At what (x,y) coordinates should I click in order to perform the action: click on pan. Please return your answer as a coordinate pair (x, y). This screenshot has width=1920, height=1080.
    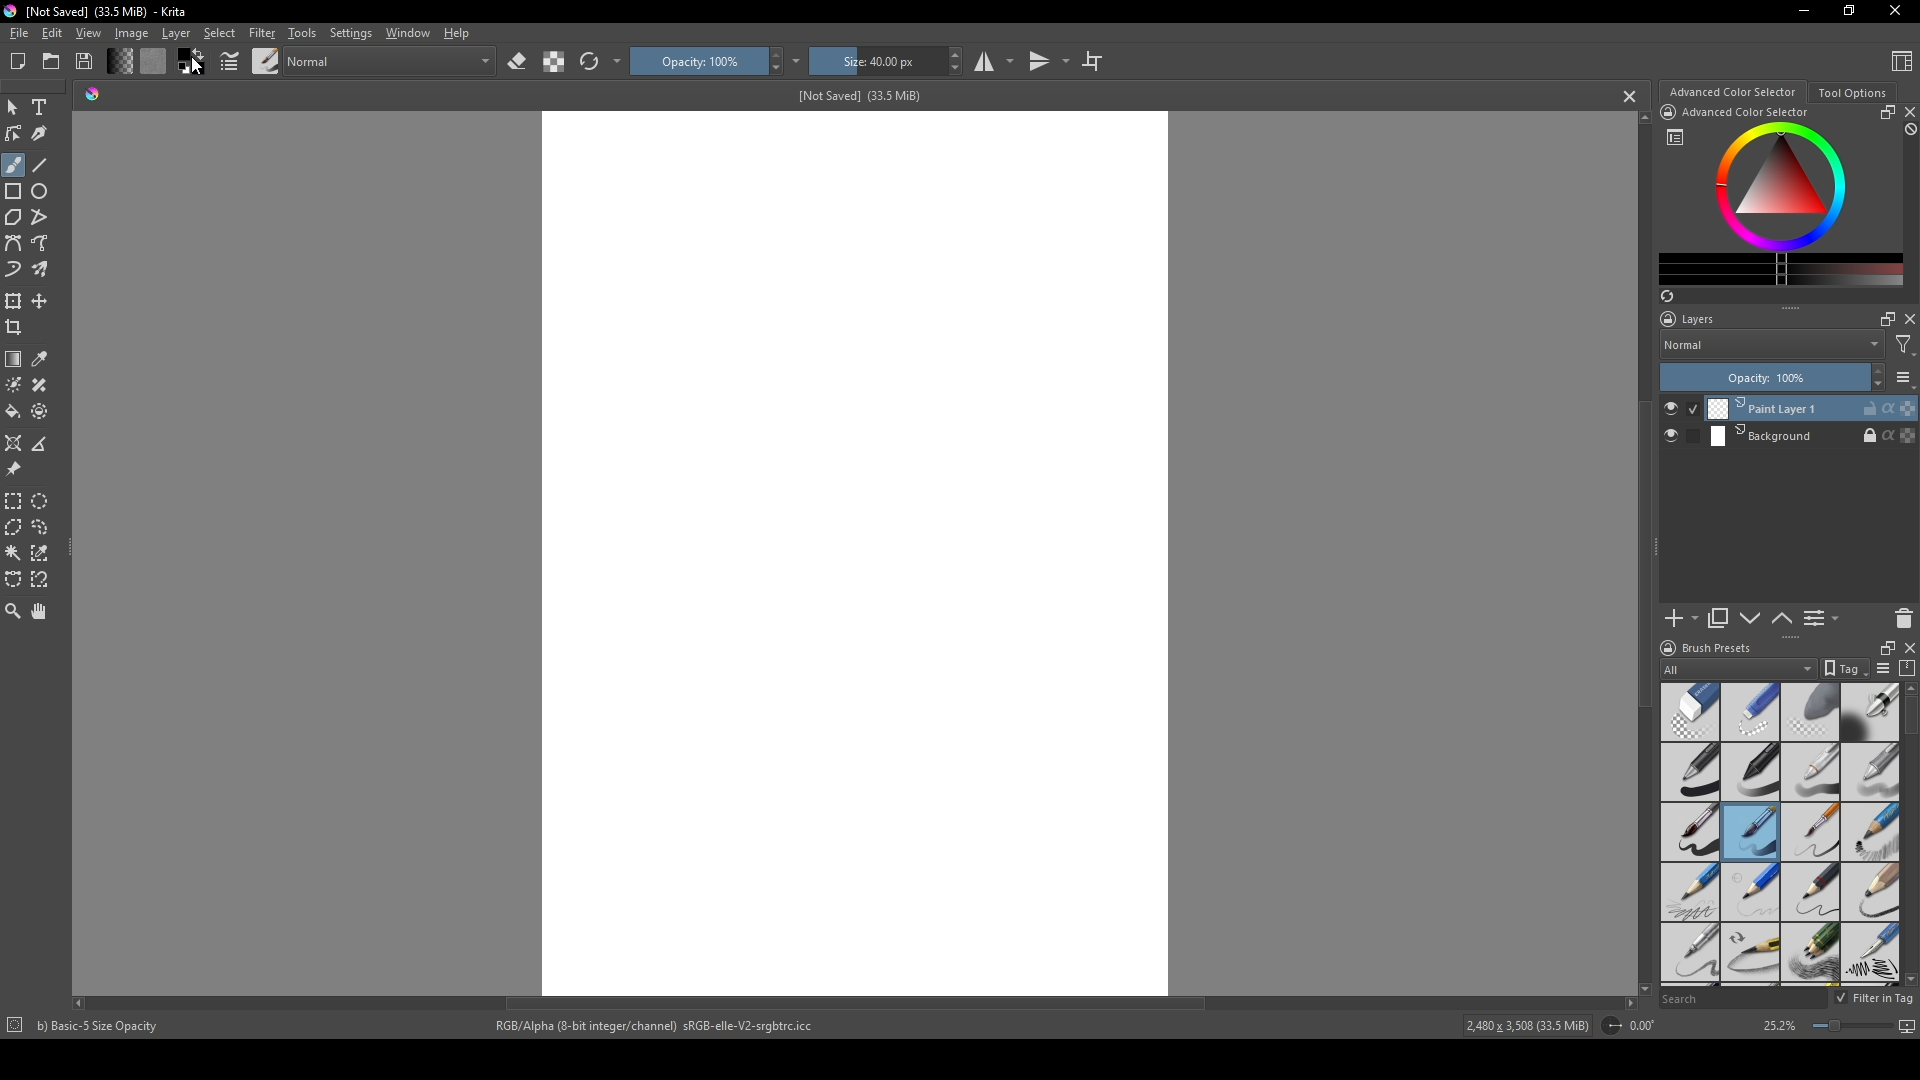
    Looking at the image, I should click on (41, 611).